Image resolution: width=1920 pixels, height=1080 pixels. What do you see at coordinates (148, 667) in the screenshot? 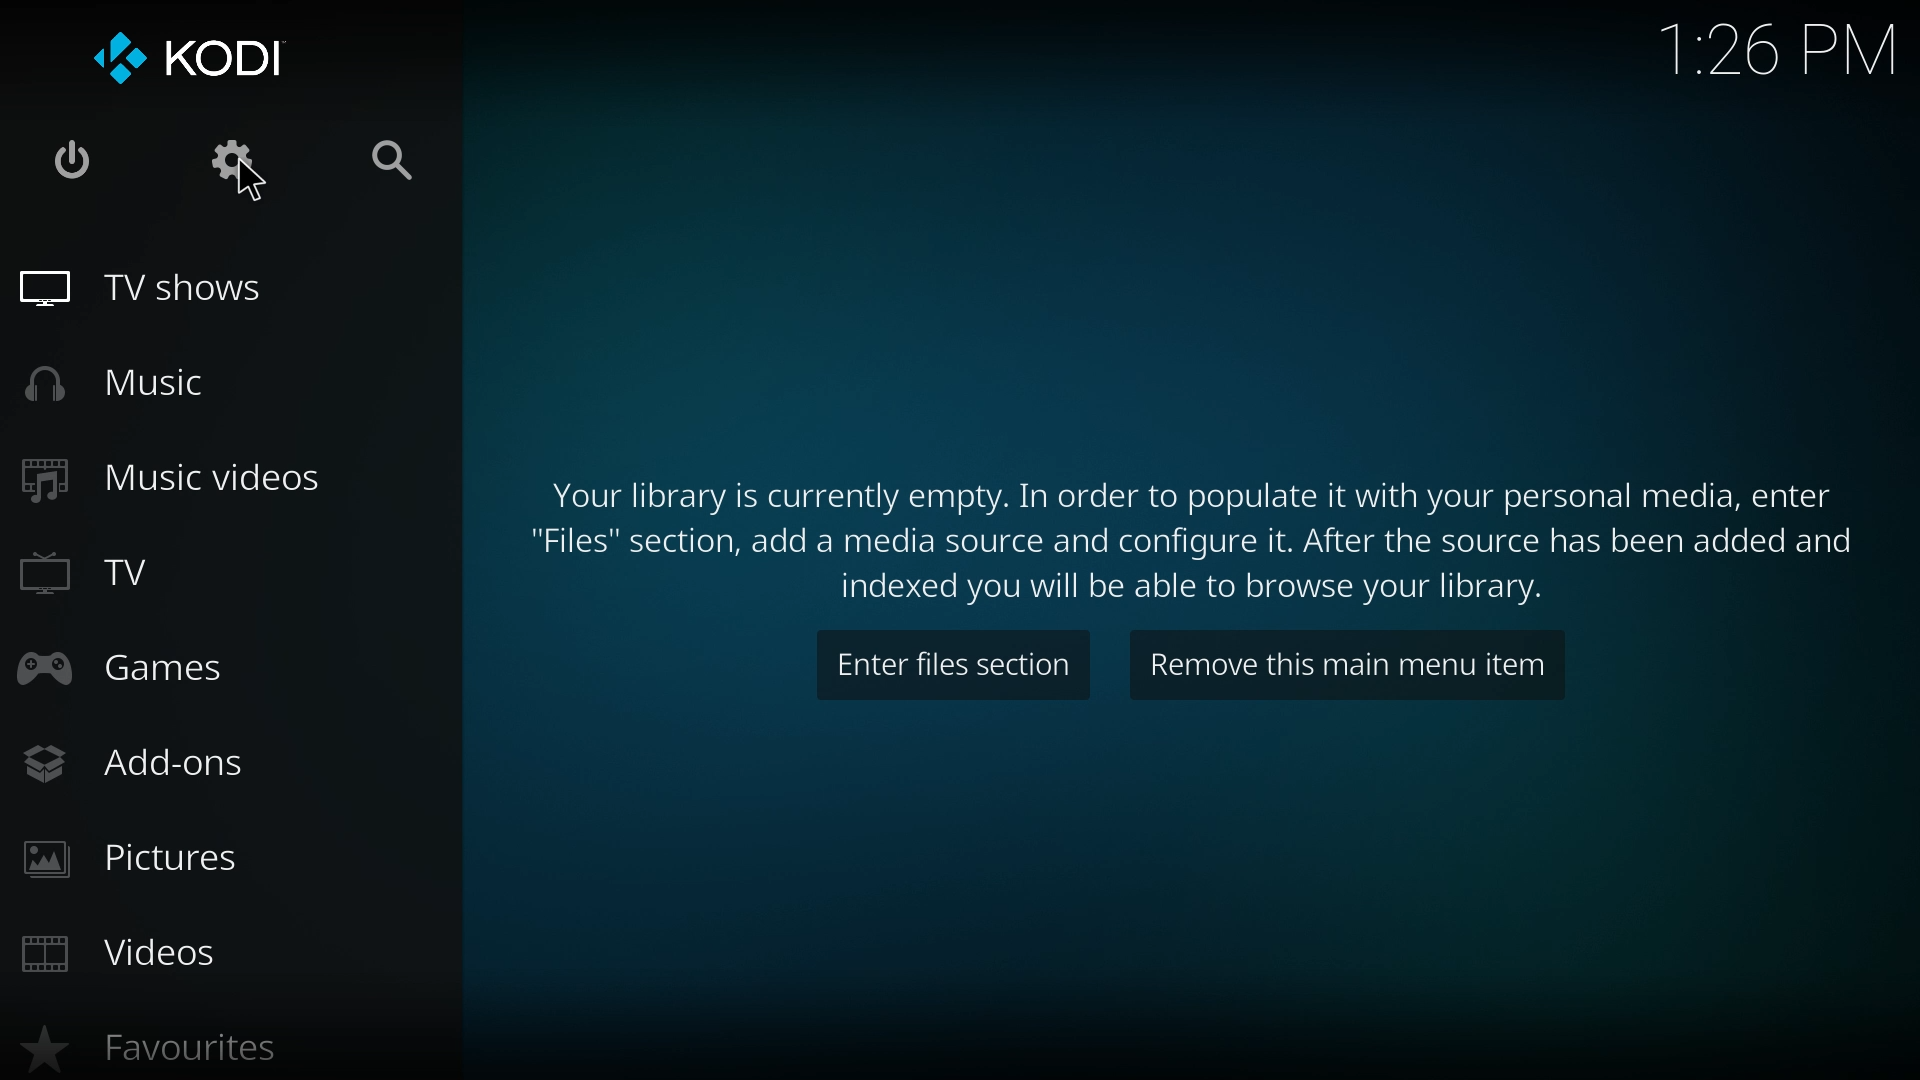
I see `games` at bounding box center [148, 667].